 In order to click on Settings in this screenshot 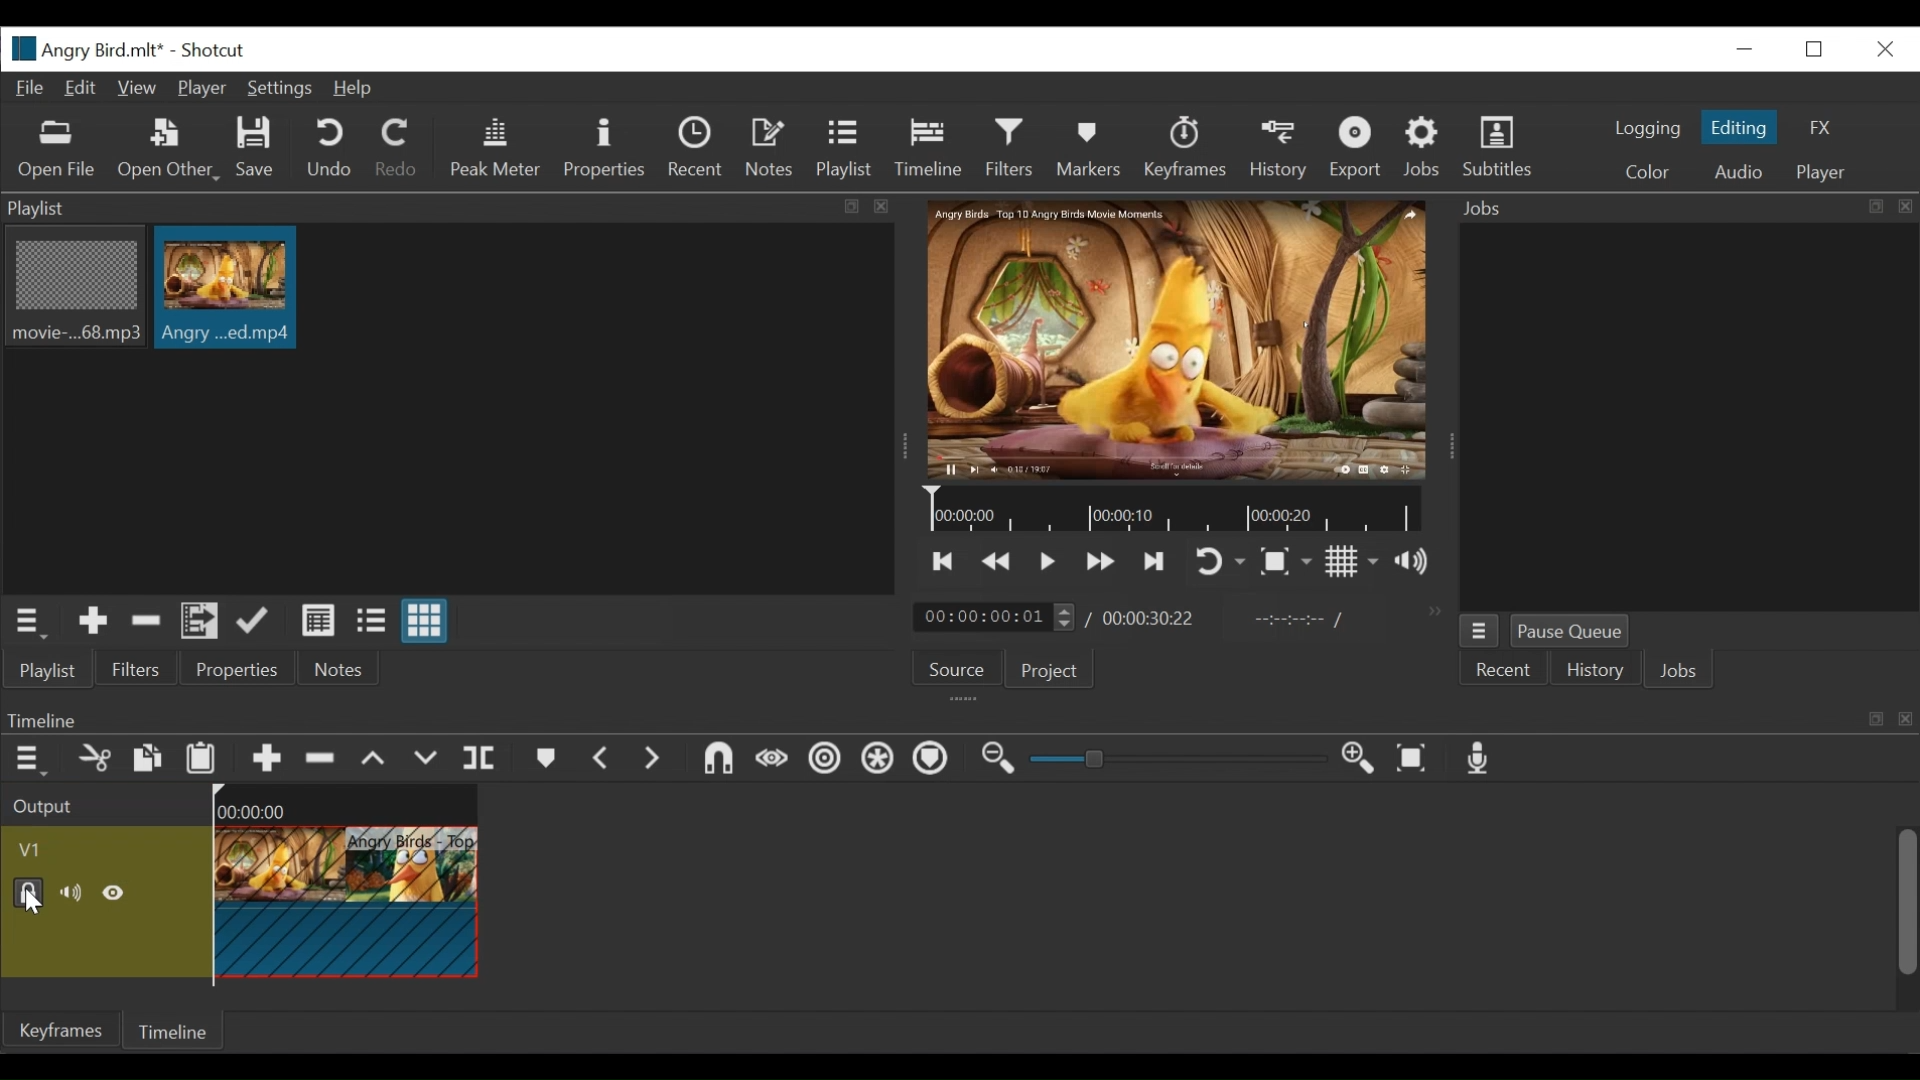, I will do `click(279, 89)`.